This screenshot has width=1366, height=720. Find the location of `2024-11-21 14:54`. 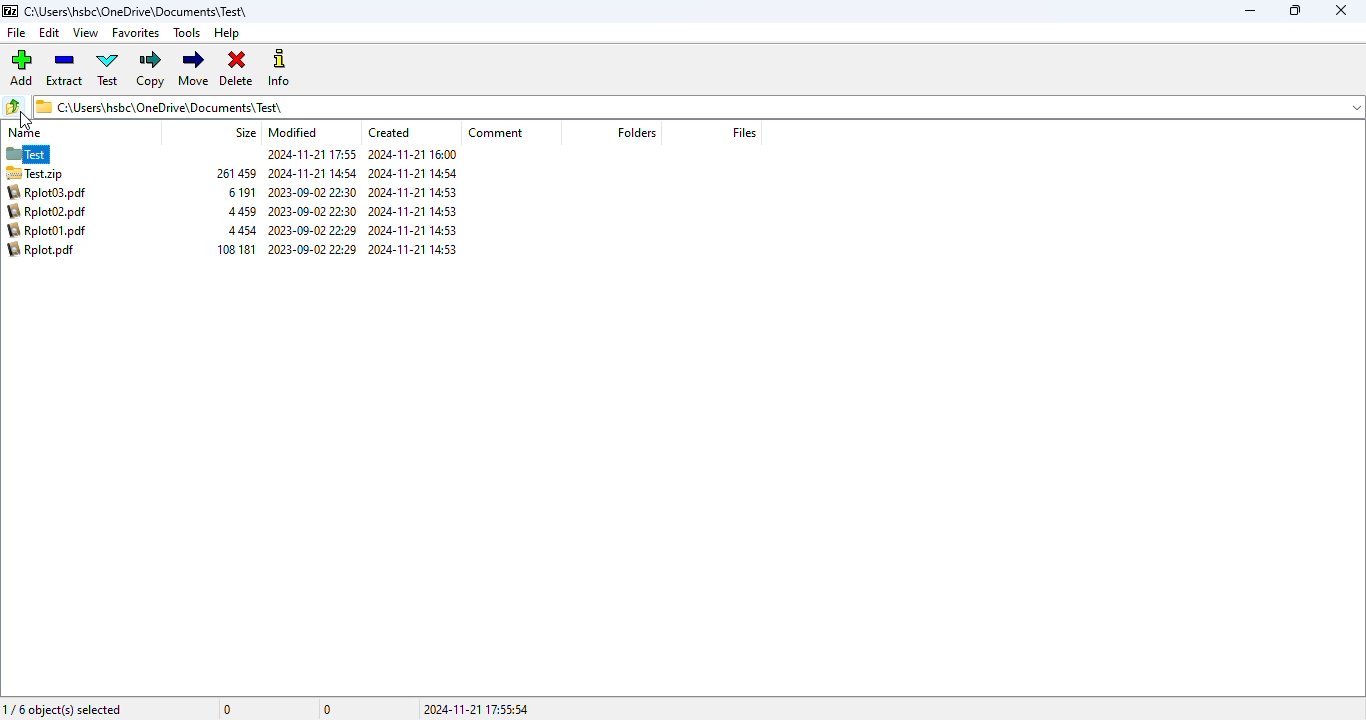

2024-11-21 14:54 is located at coordinates (412, 173).